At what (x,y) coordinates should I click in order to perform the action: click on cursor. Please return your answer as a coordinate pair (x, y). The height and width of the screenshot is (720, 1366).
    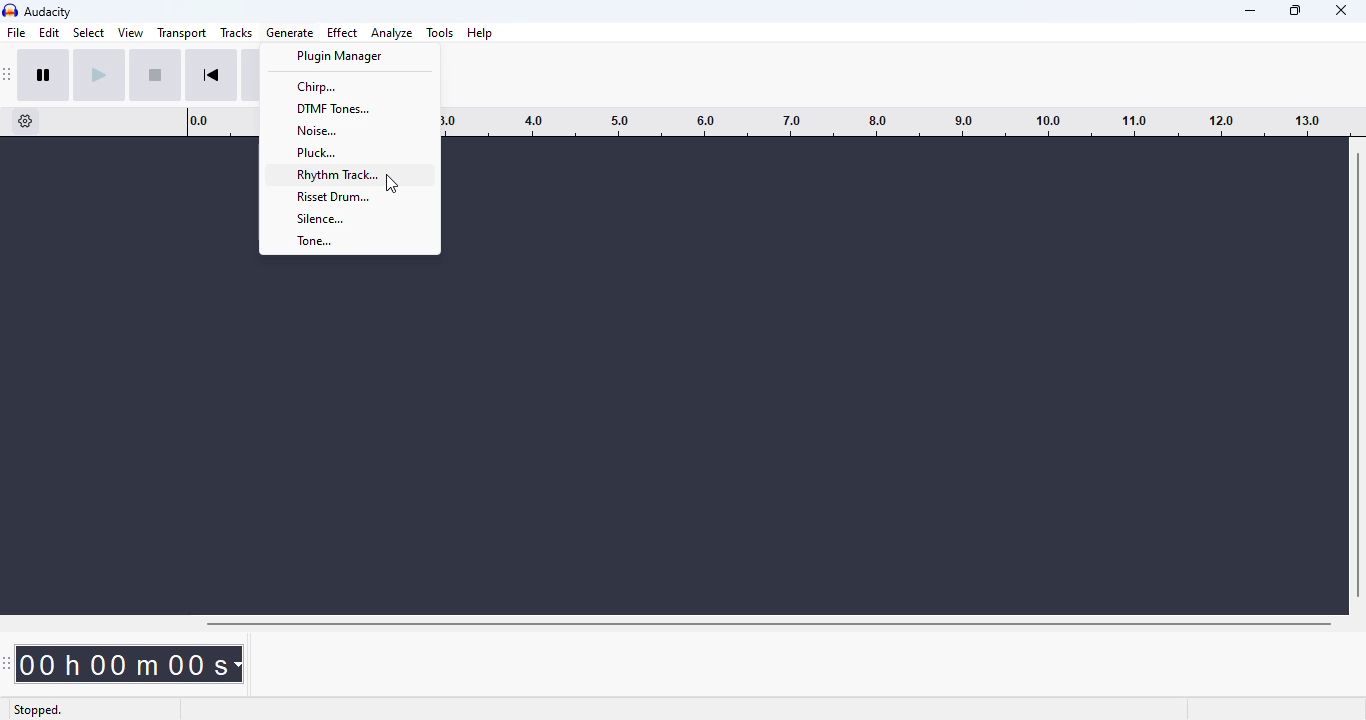
    Looking at the image, I should click on (391, 184).